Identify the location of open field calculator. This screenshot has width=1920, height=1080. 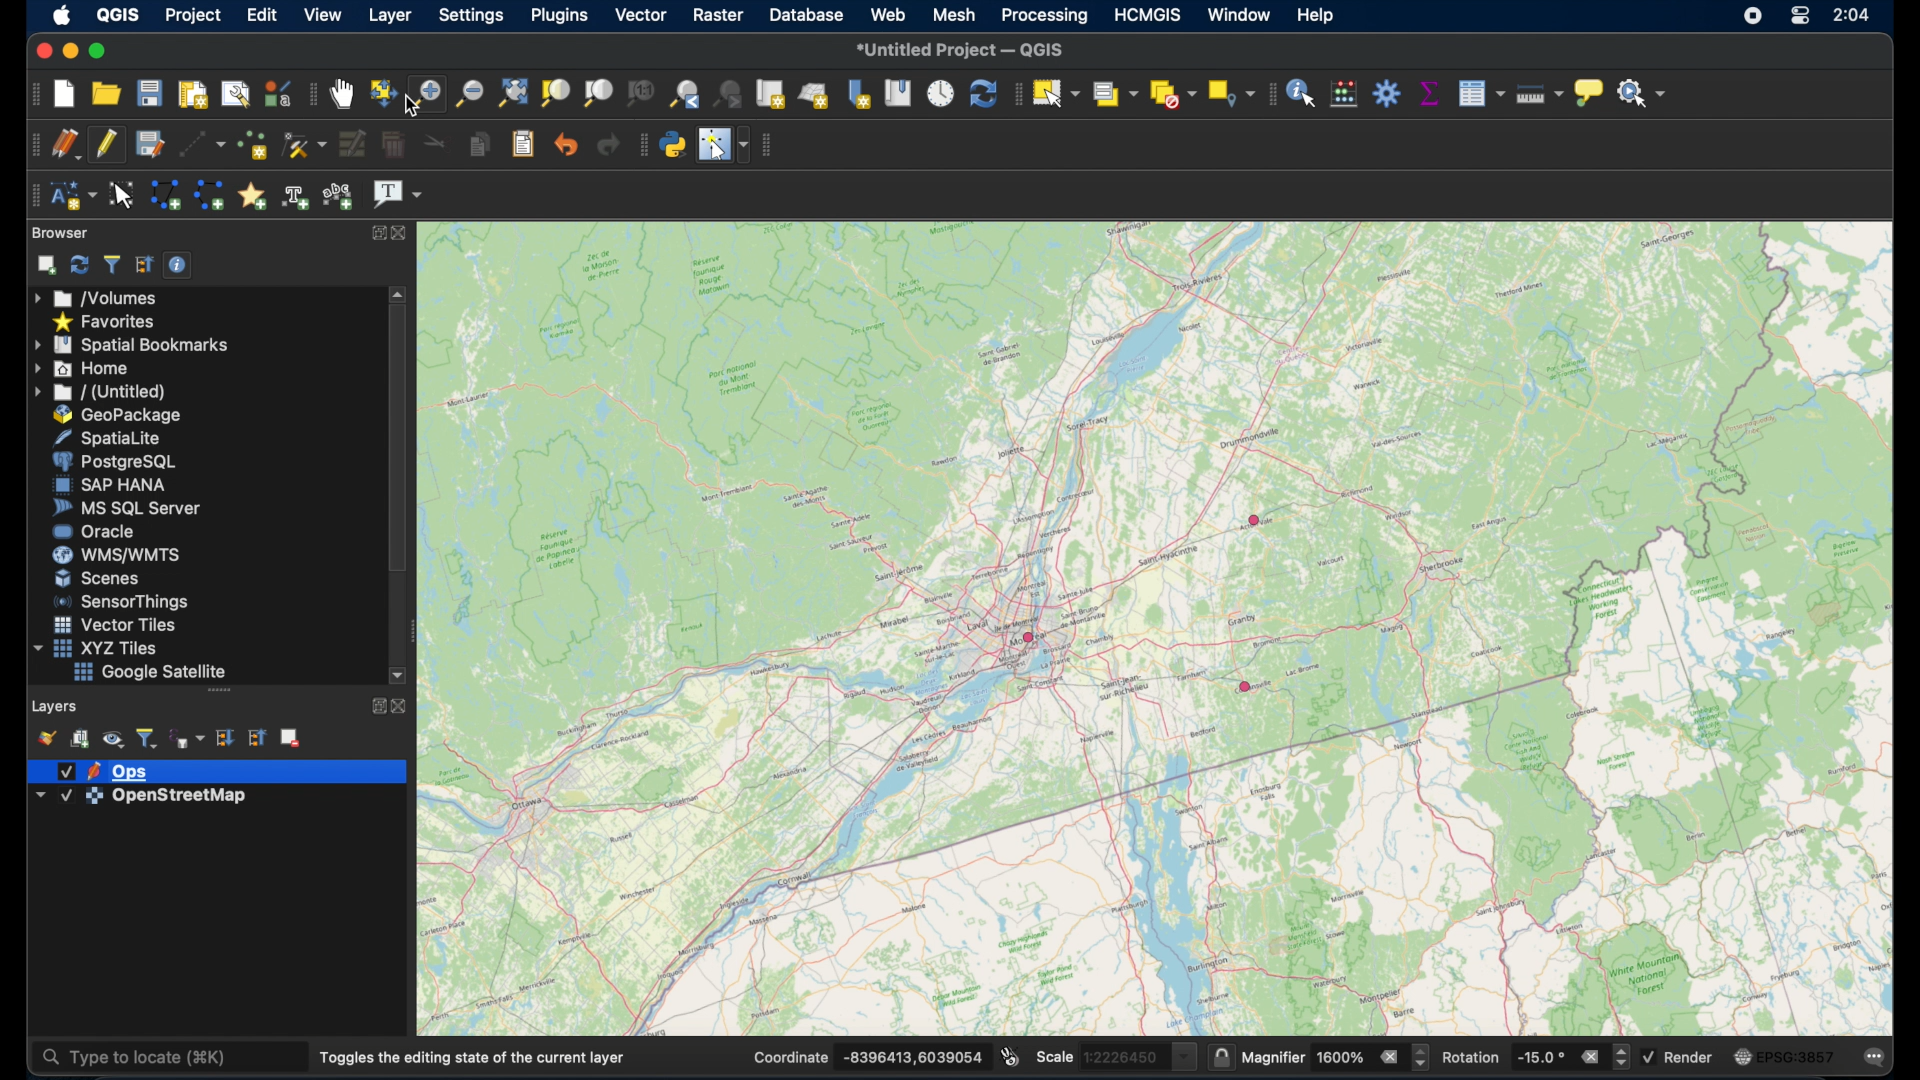
(1345, 92).